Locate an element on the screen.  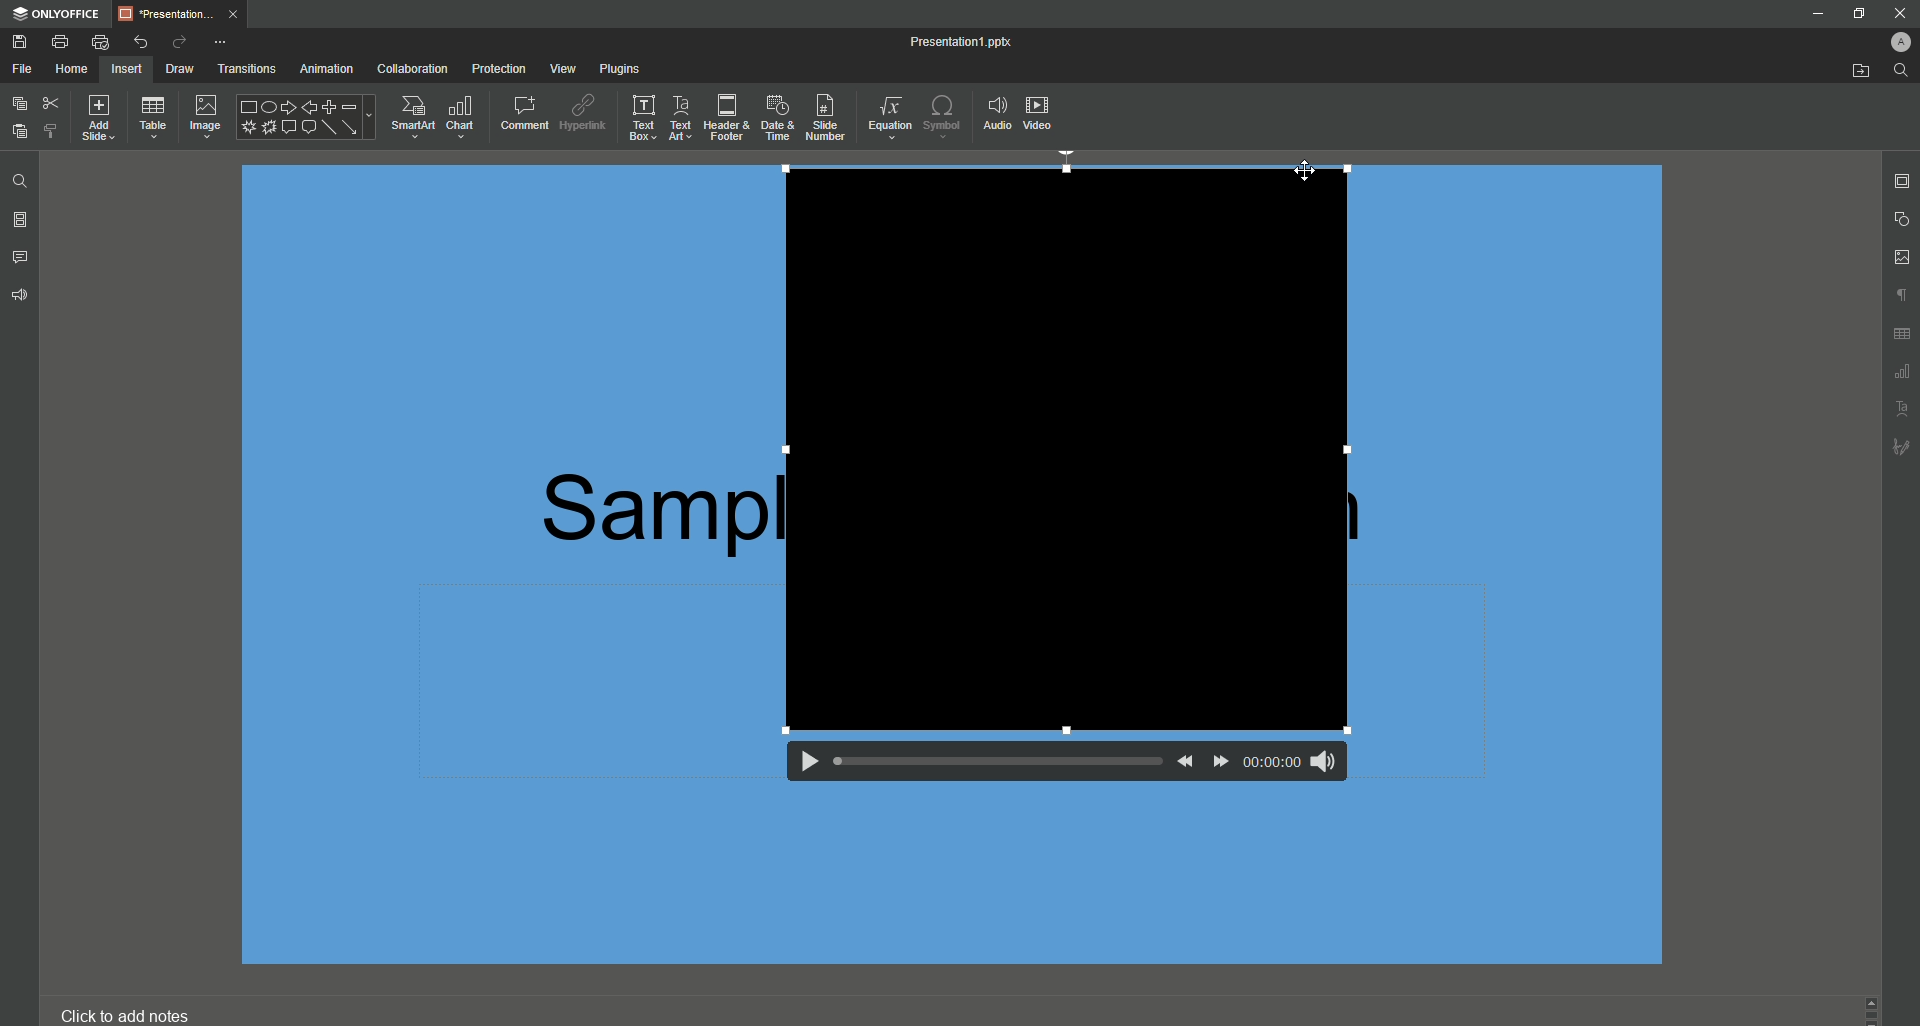
ONLYOFFICE is located at coordinates (58, 11).